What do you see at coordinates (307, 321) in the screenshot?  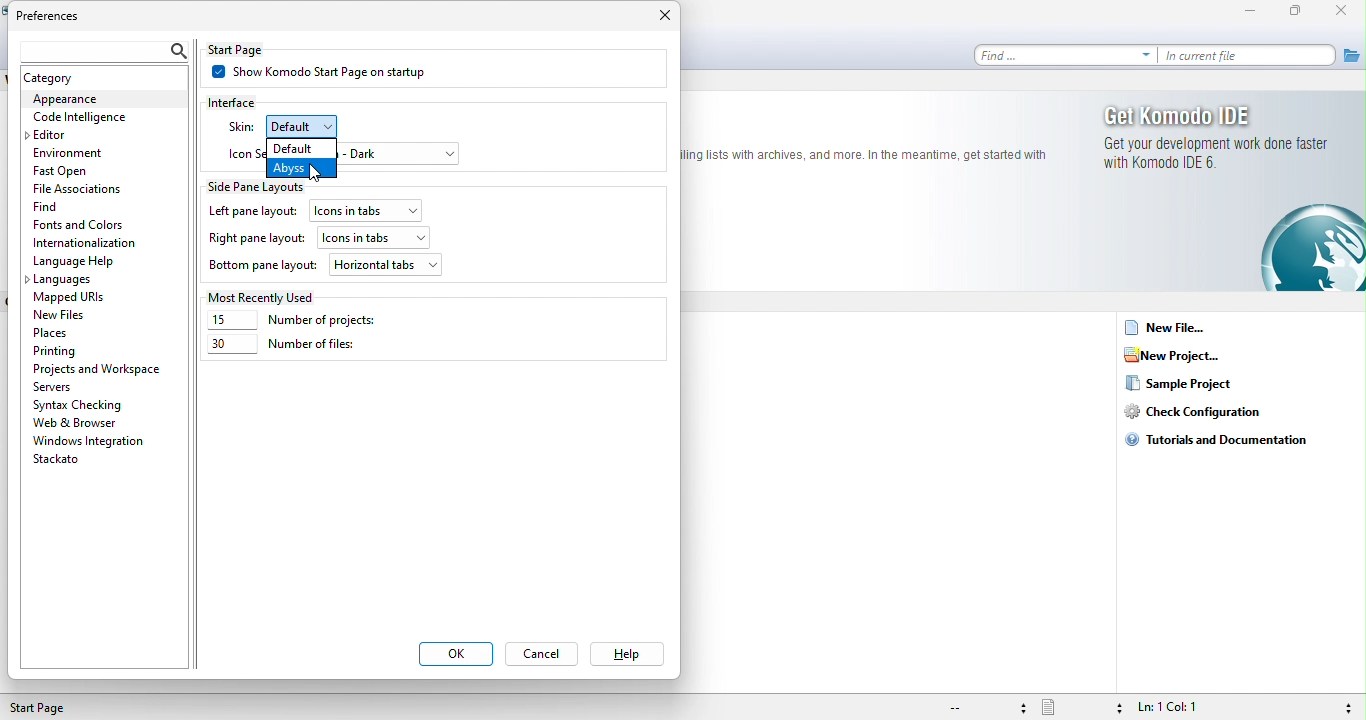 I see `number of projects` at bounding box center [307, 321].